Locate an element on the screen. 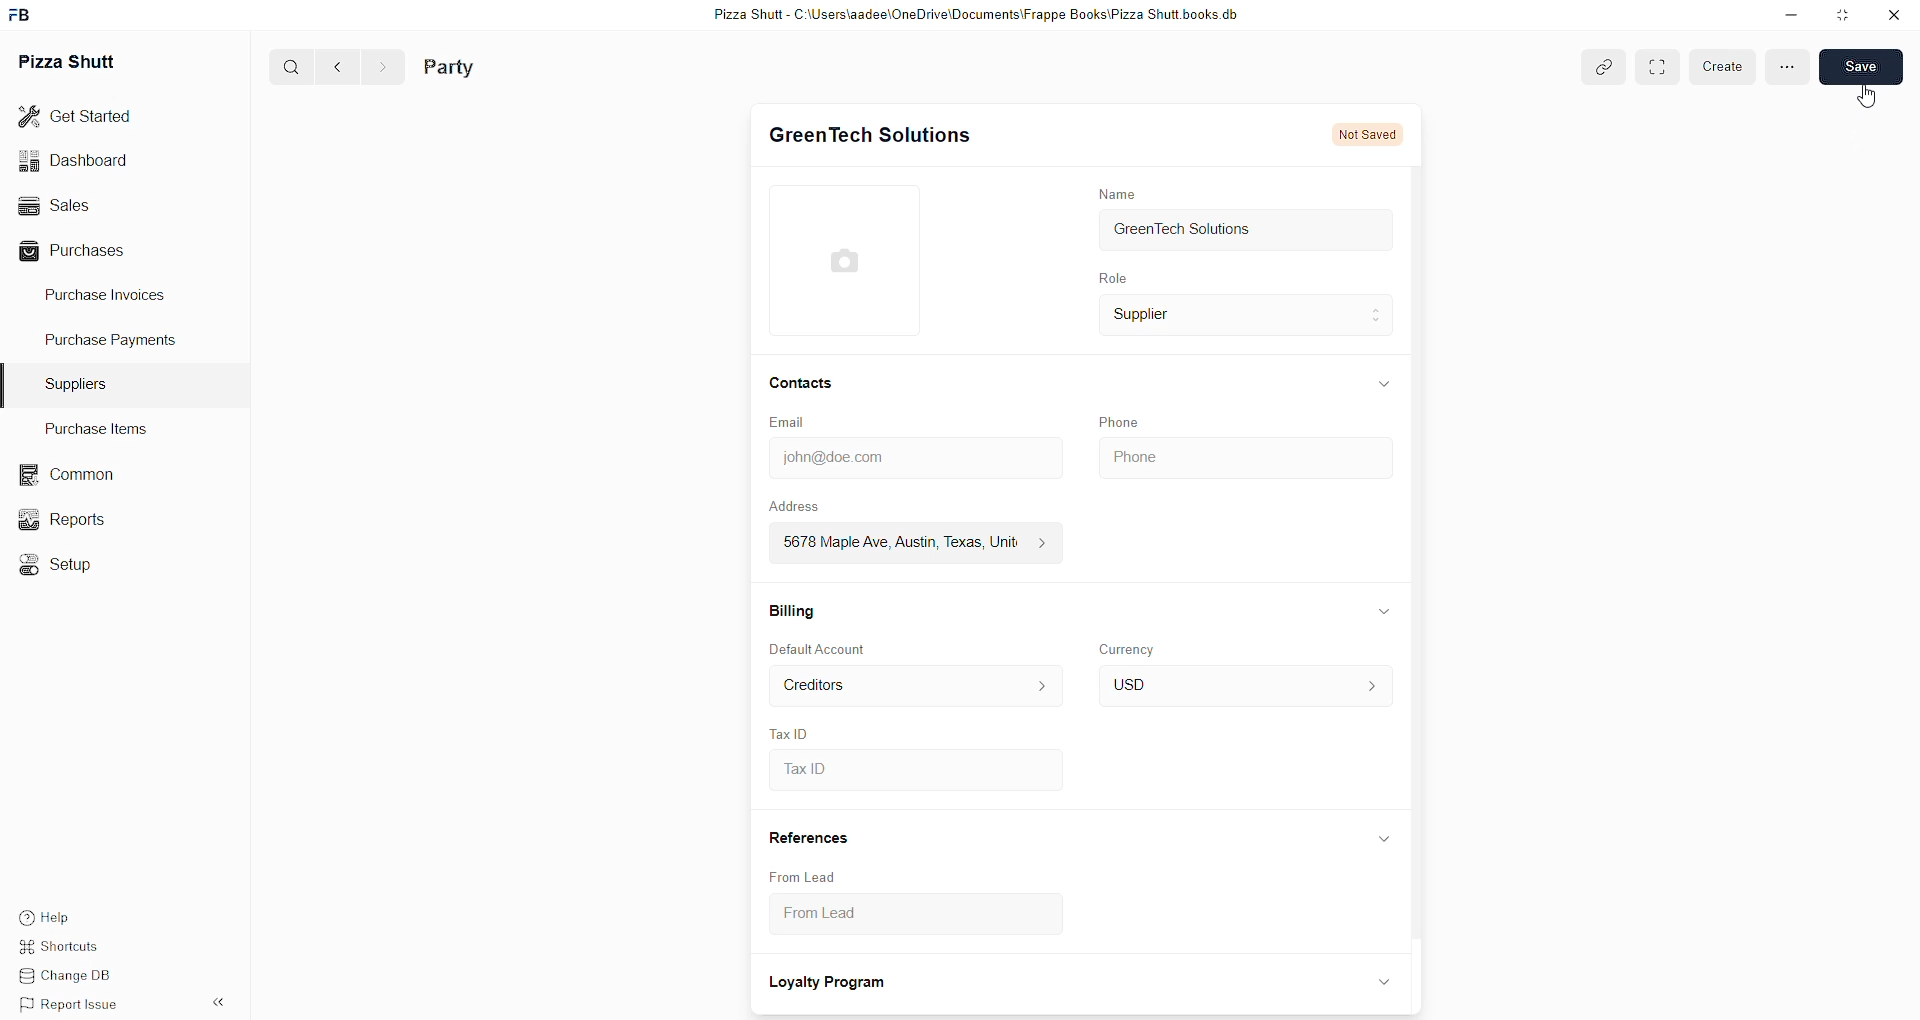 This screenshot has width=1920, height=1020. GreenTech Solutions is located at coordinates (870, 136).